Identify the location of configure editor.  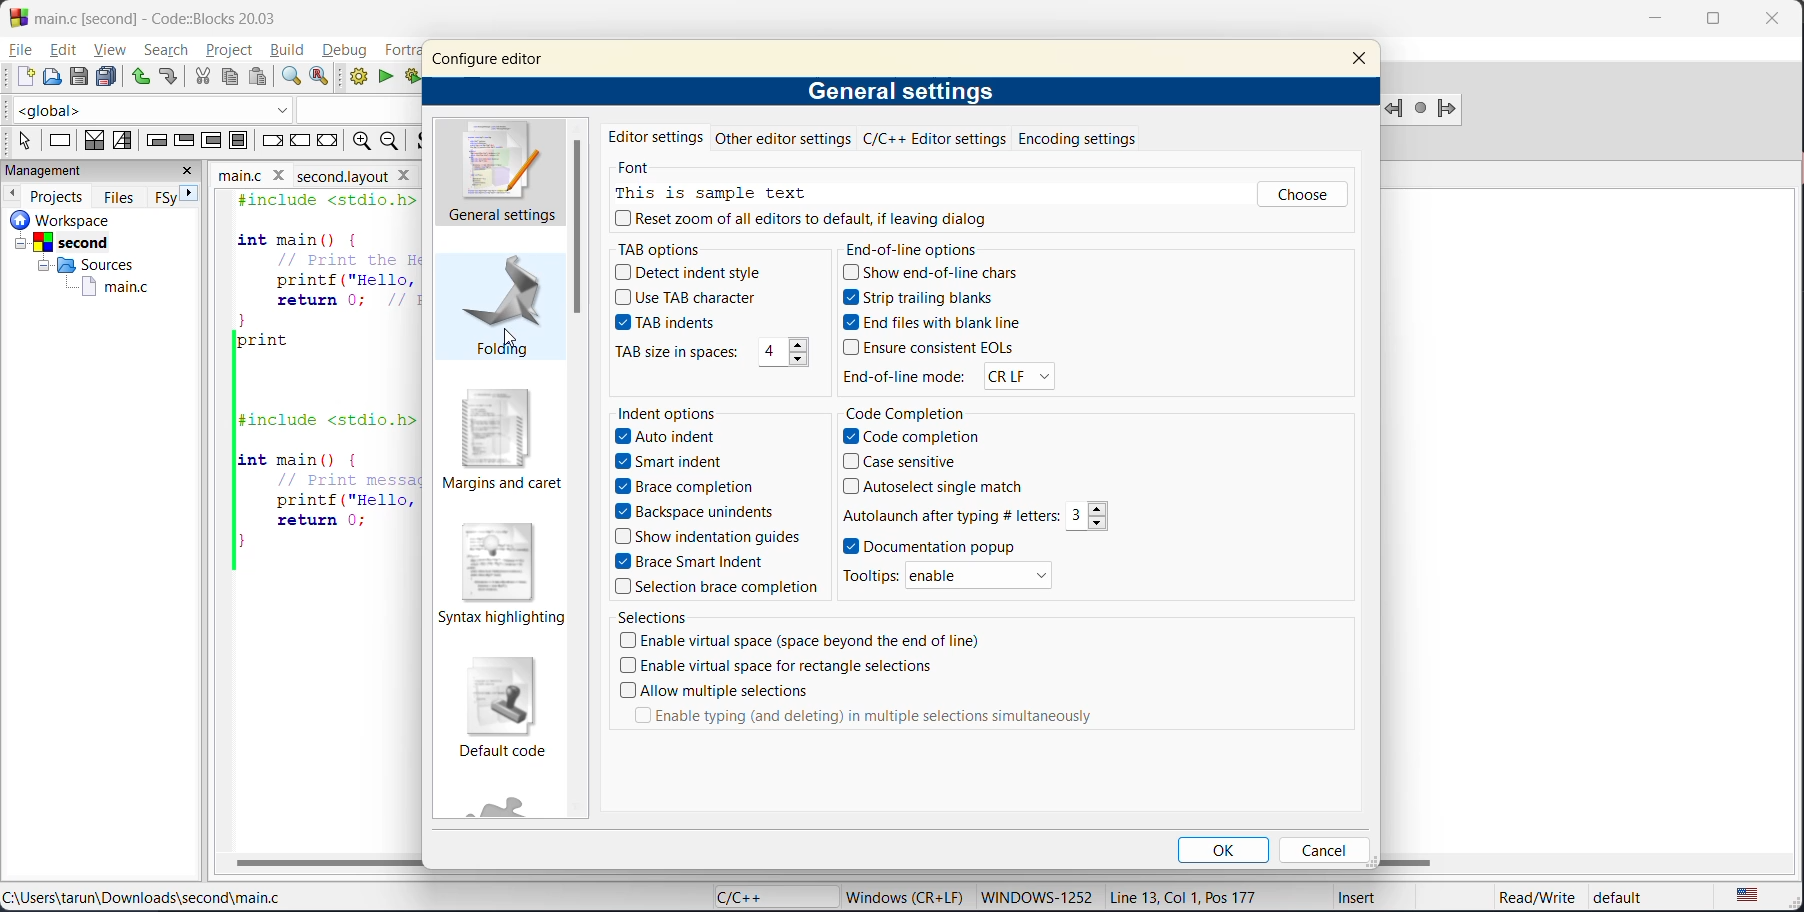
(504, 53).